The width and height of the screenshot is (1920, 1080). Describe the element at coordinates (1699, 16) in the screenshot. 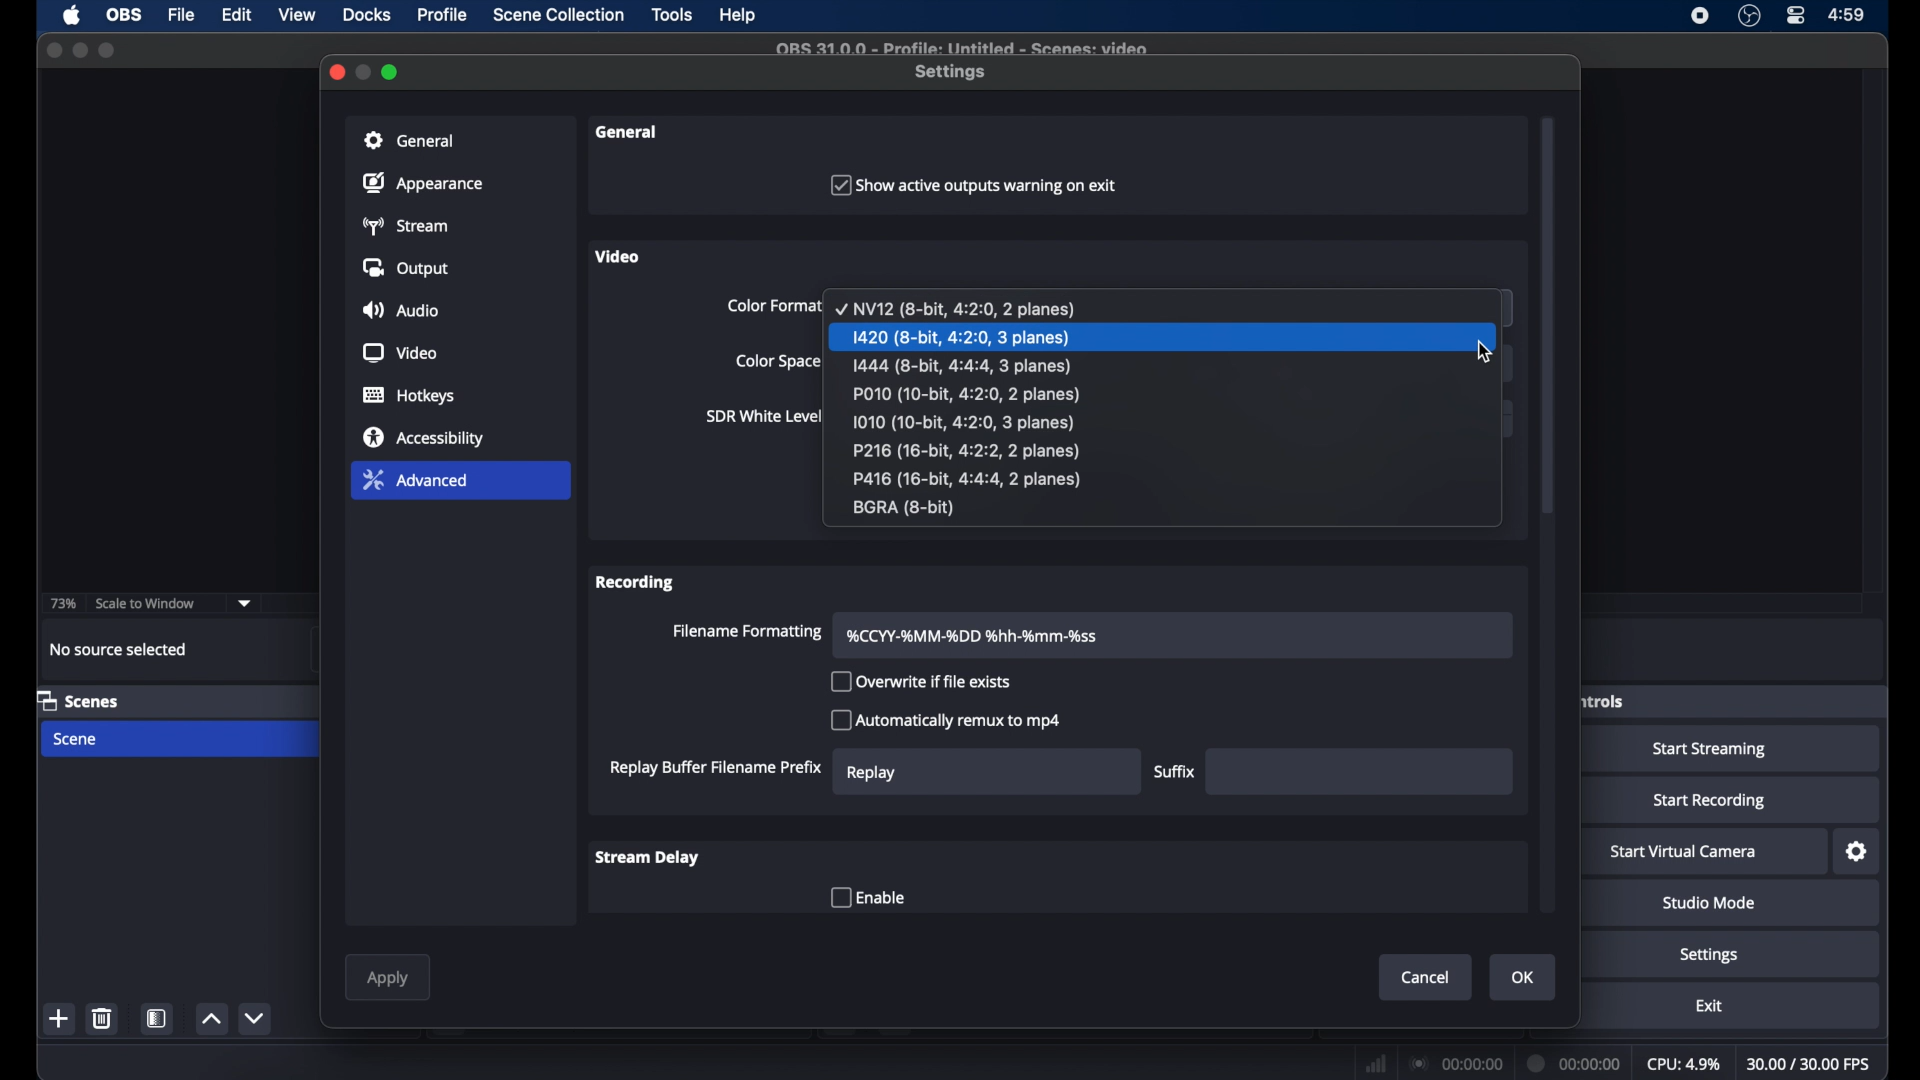

I see `screen recorder icon` at that location.